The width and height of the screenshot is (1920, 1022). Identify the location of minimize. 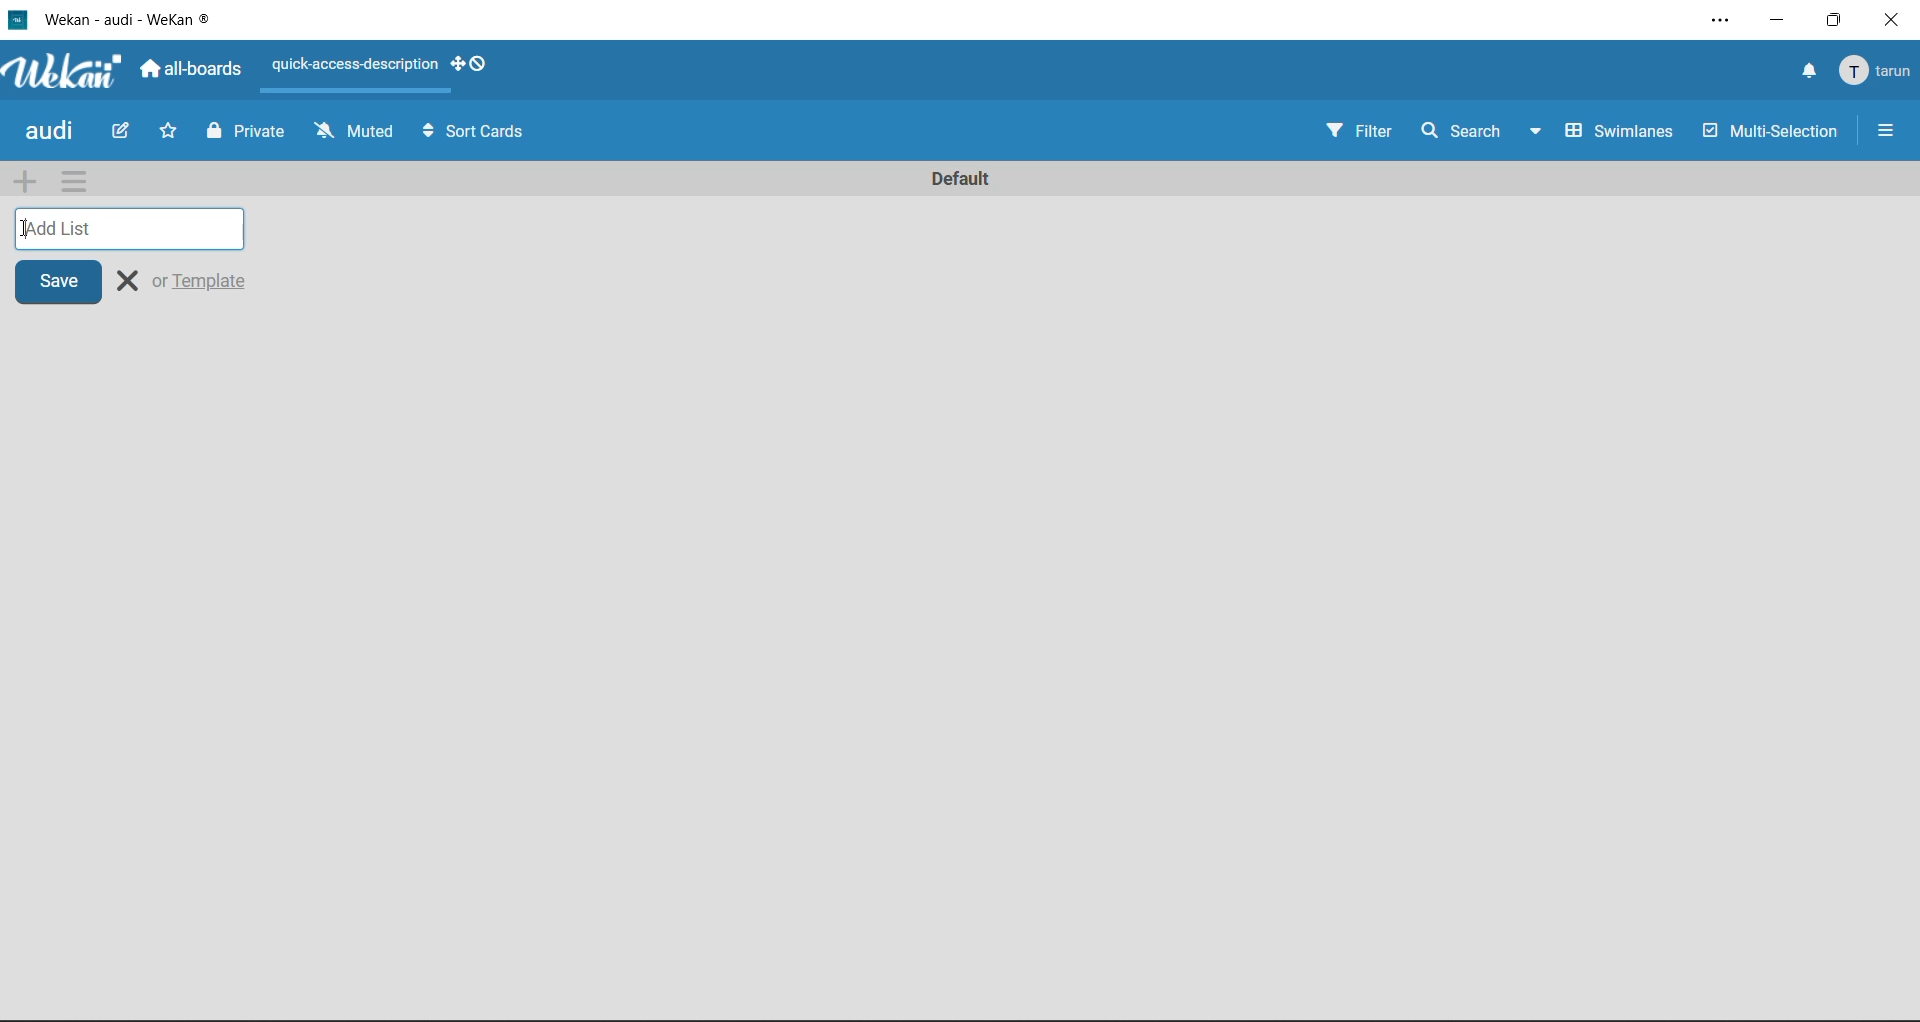
(1776, 20).